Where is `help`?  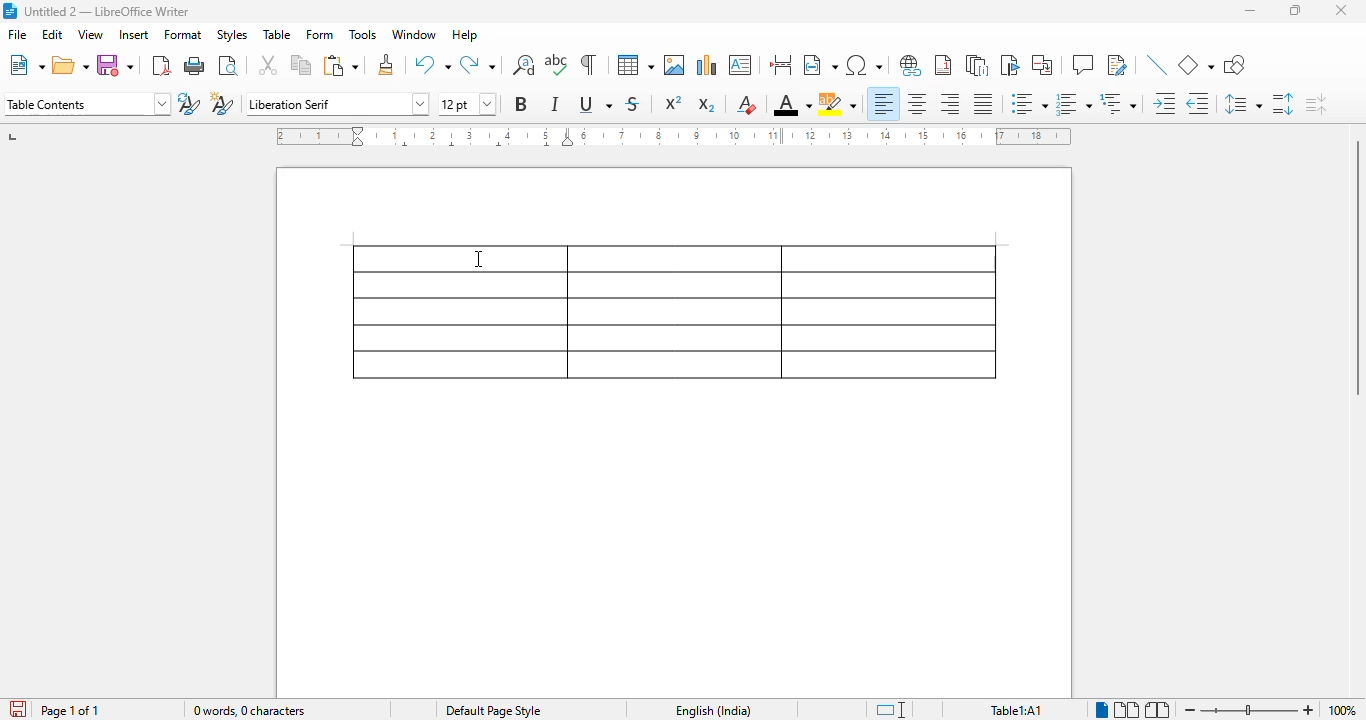
help is located at coordinates (464, 34).